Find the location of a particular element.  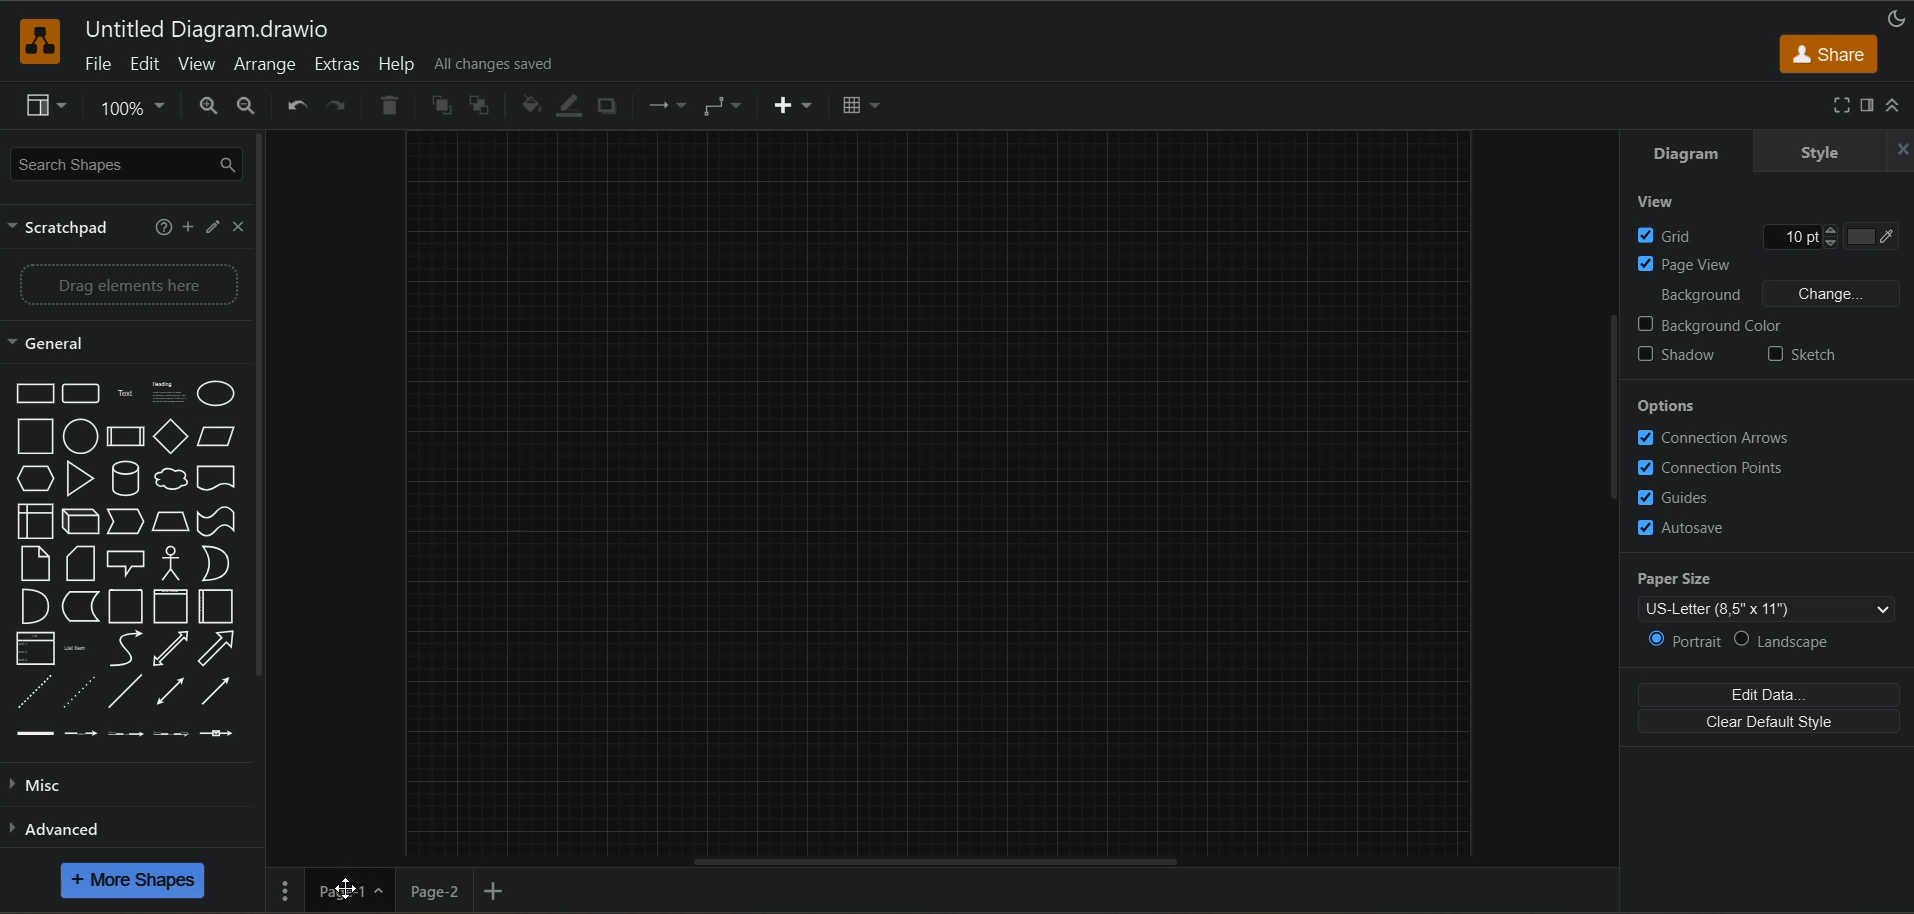

background color is located at coordinates (1712, 325).